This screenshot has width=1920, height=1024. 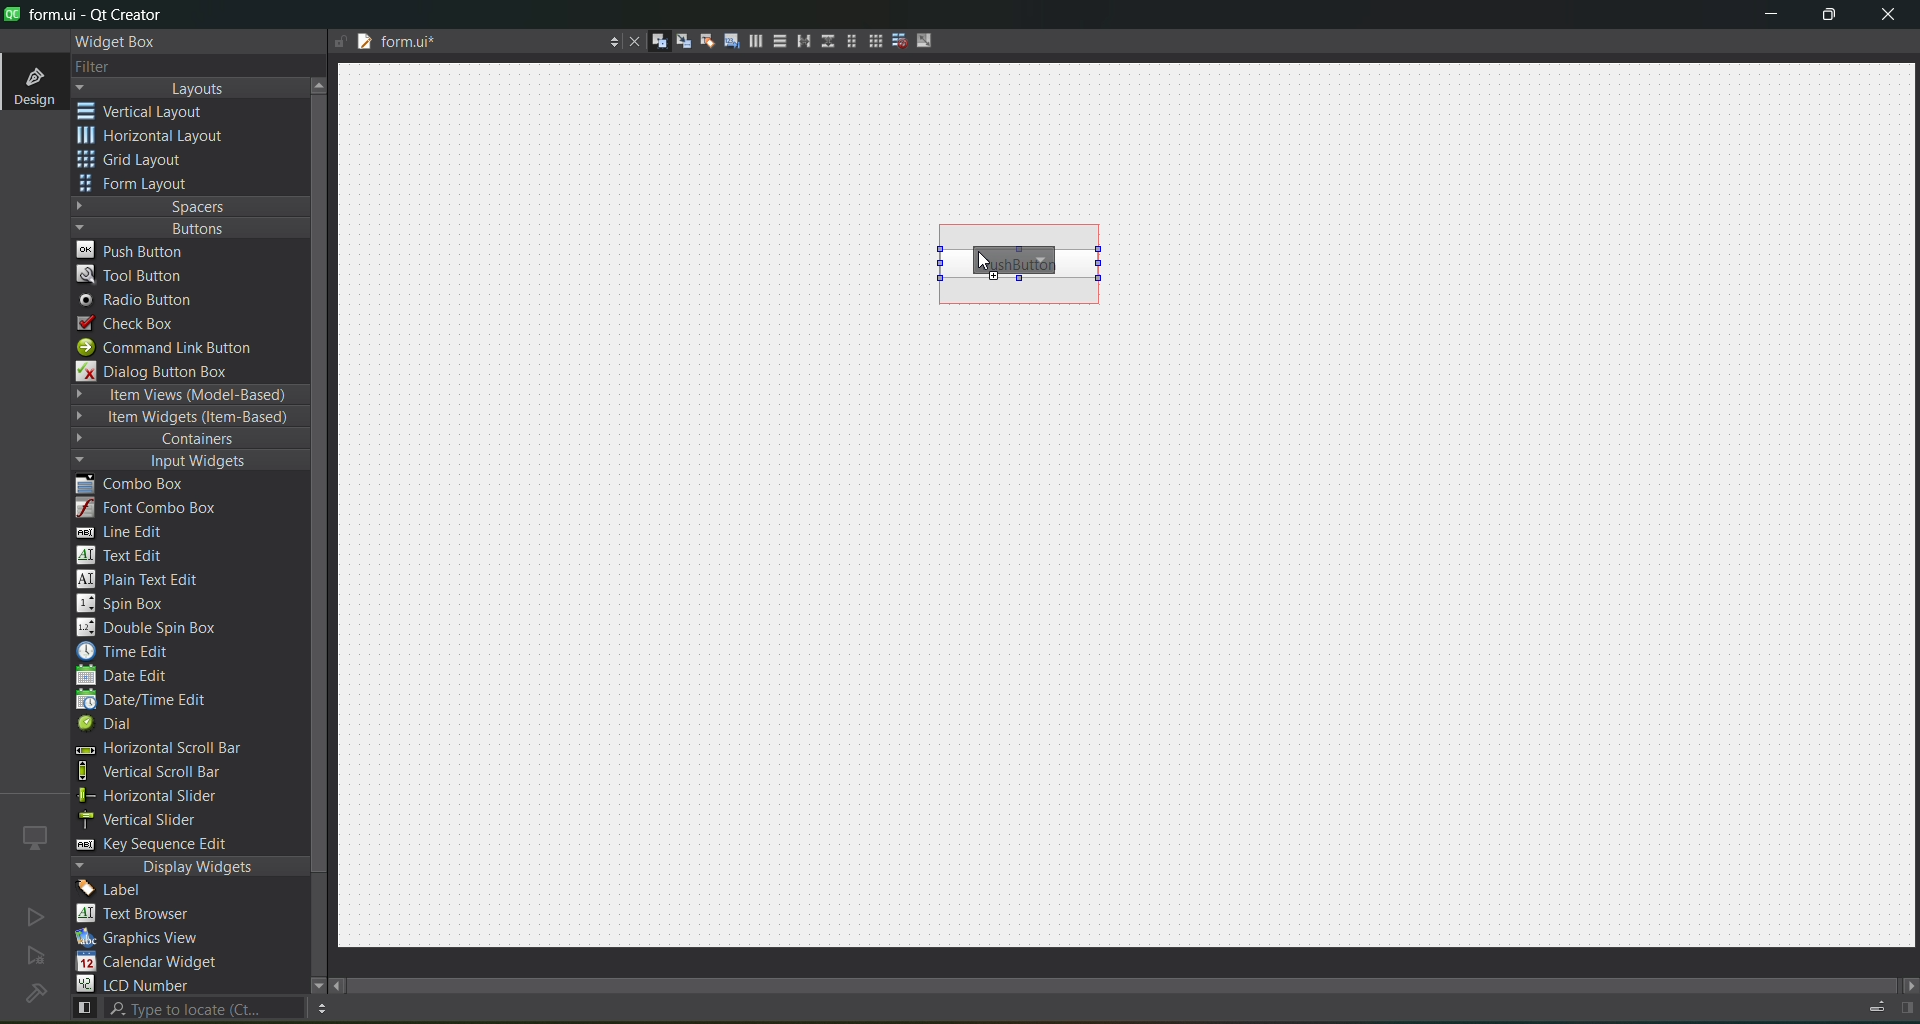 I want to click on push, so click(x=133, y=249).